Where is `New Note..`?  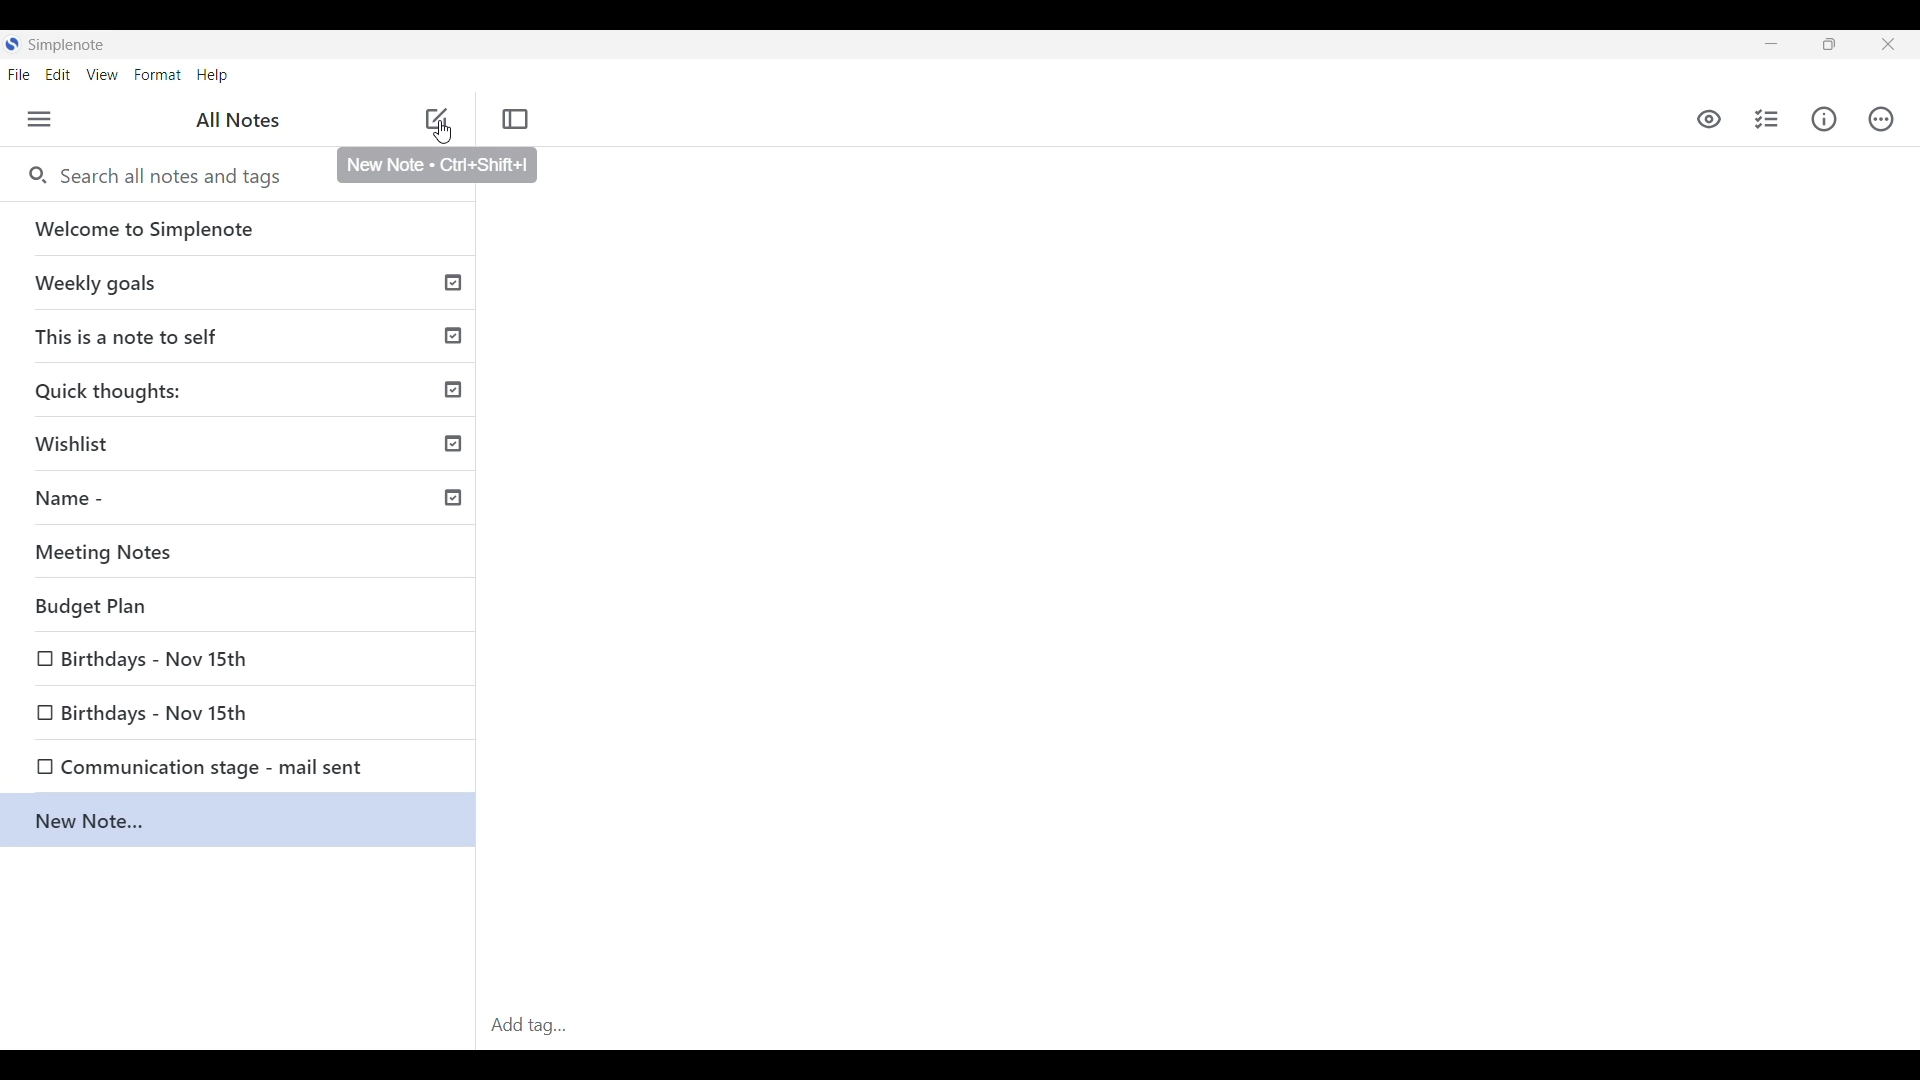 New Note.. is located at coordinates (237, 821).